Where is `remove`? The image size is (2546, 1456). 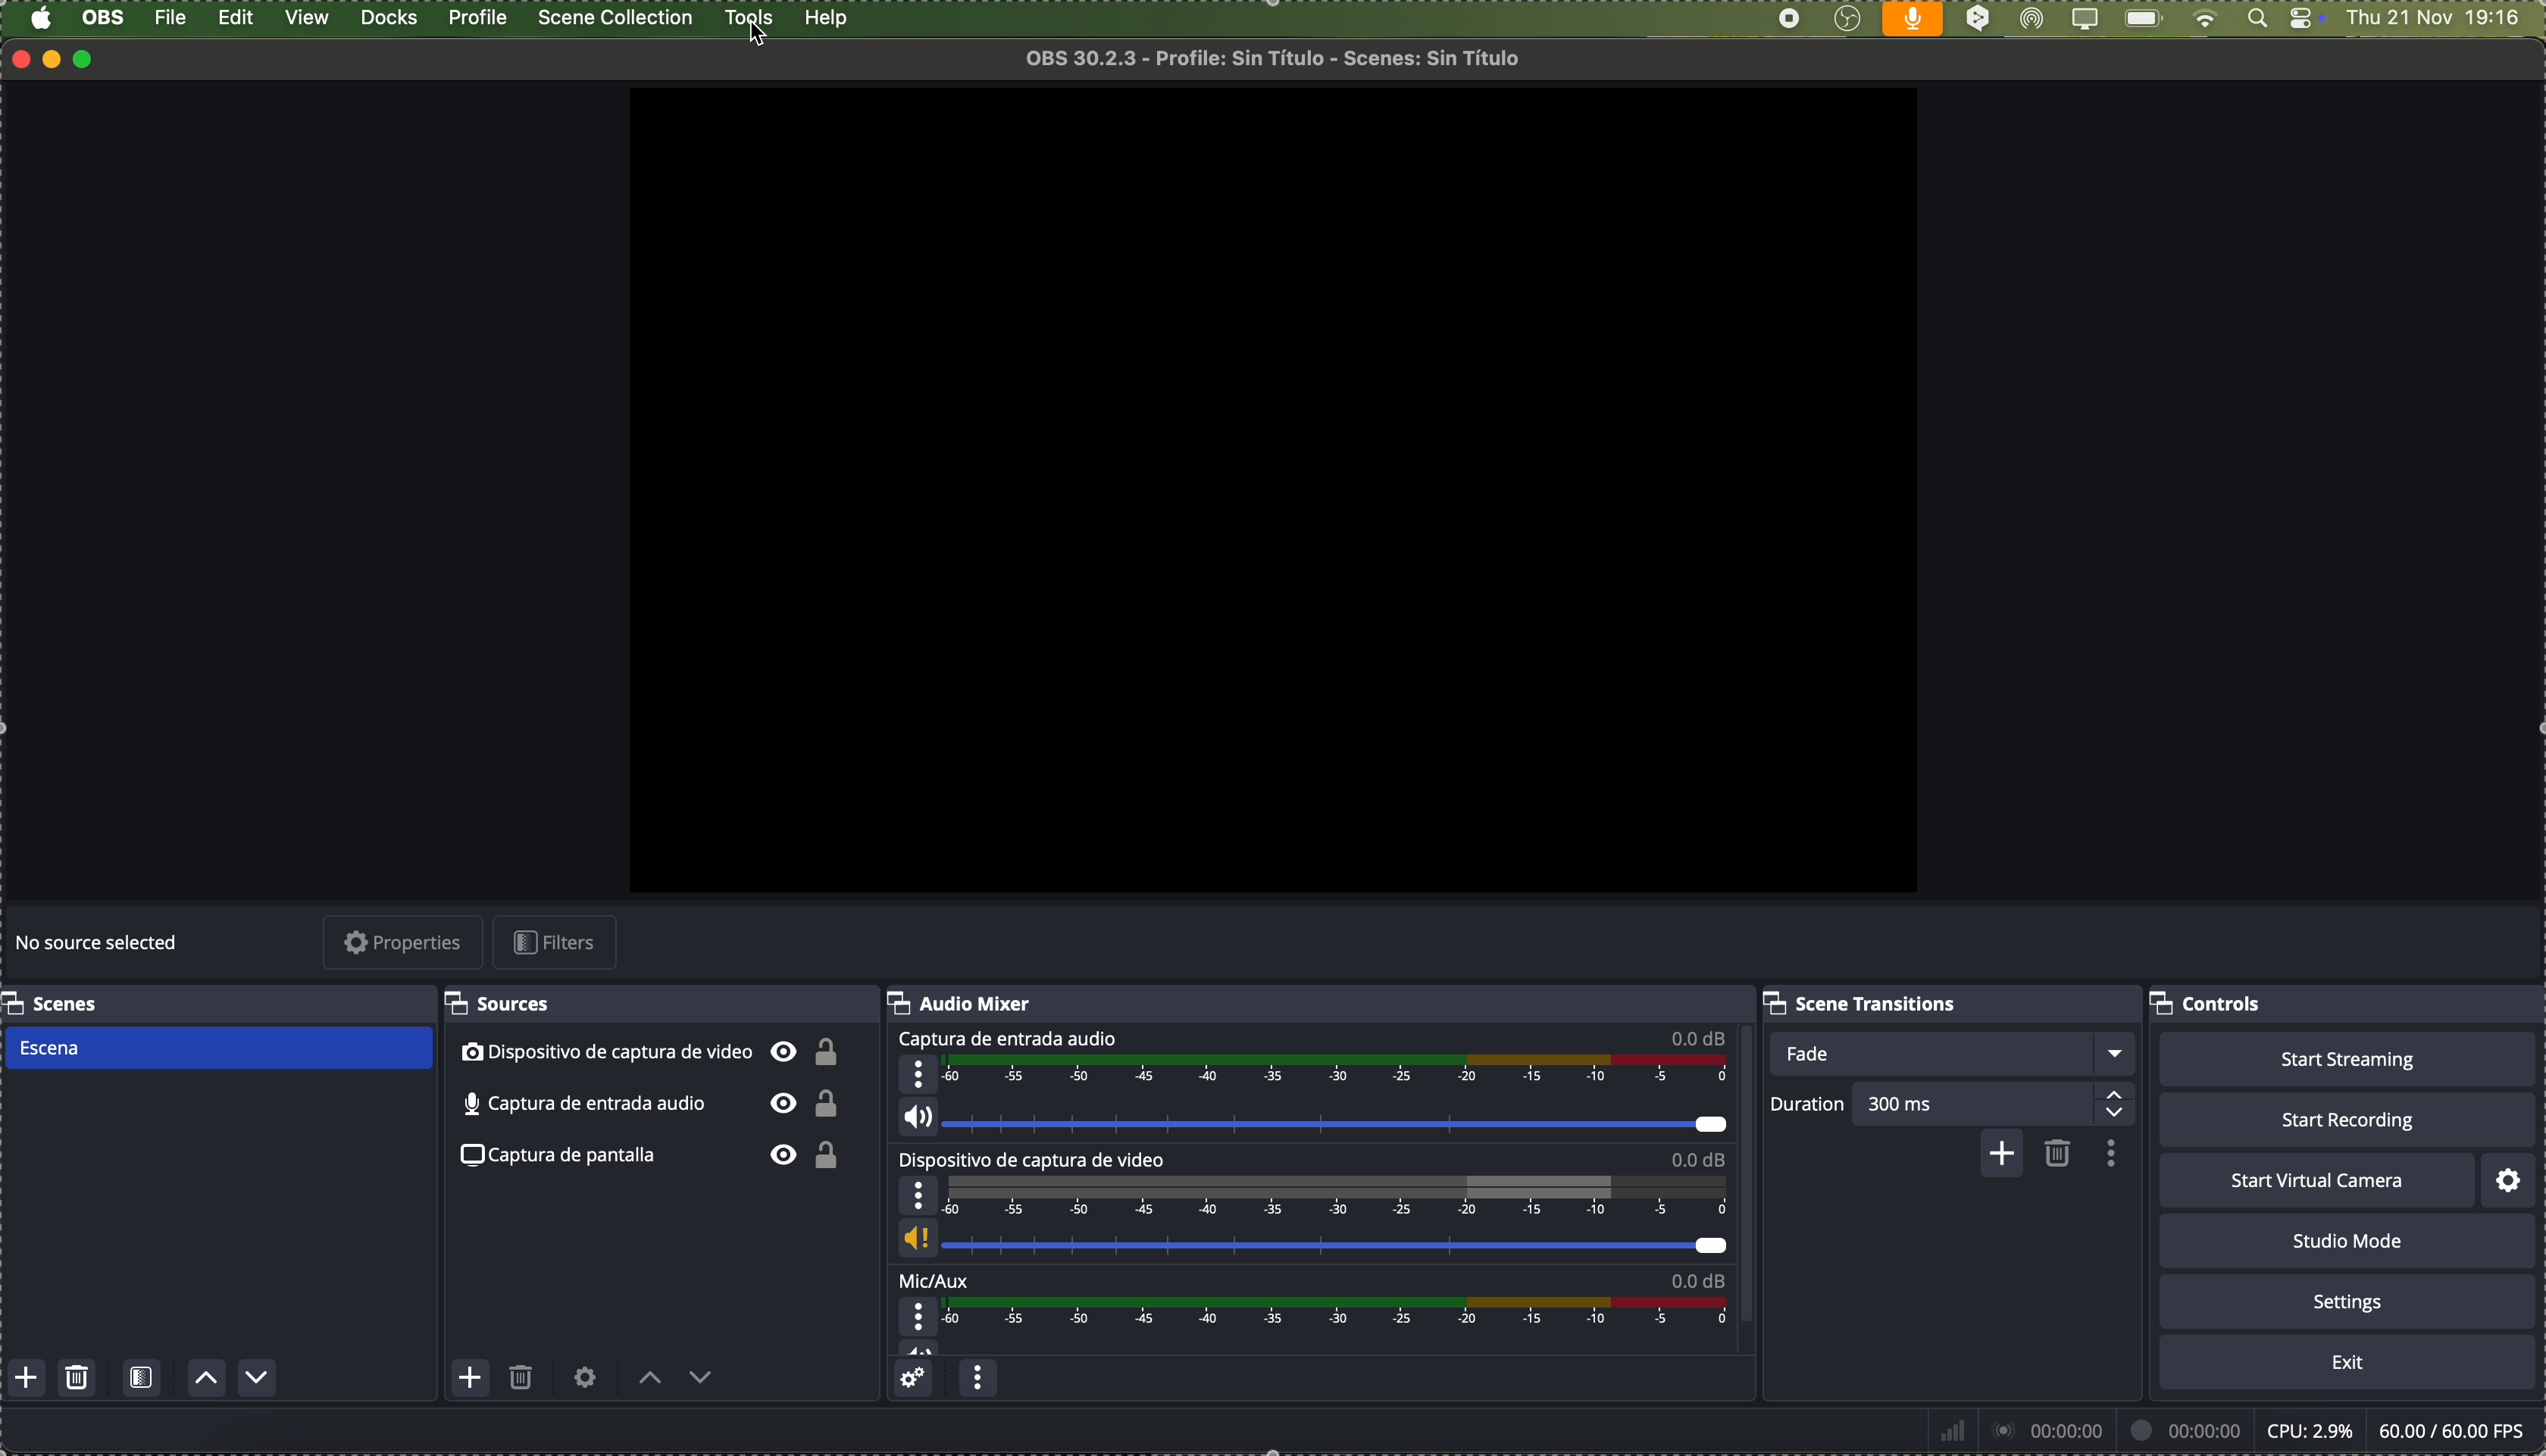 remove is located at coordinates (2059, 1155).